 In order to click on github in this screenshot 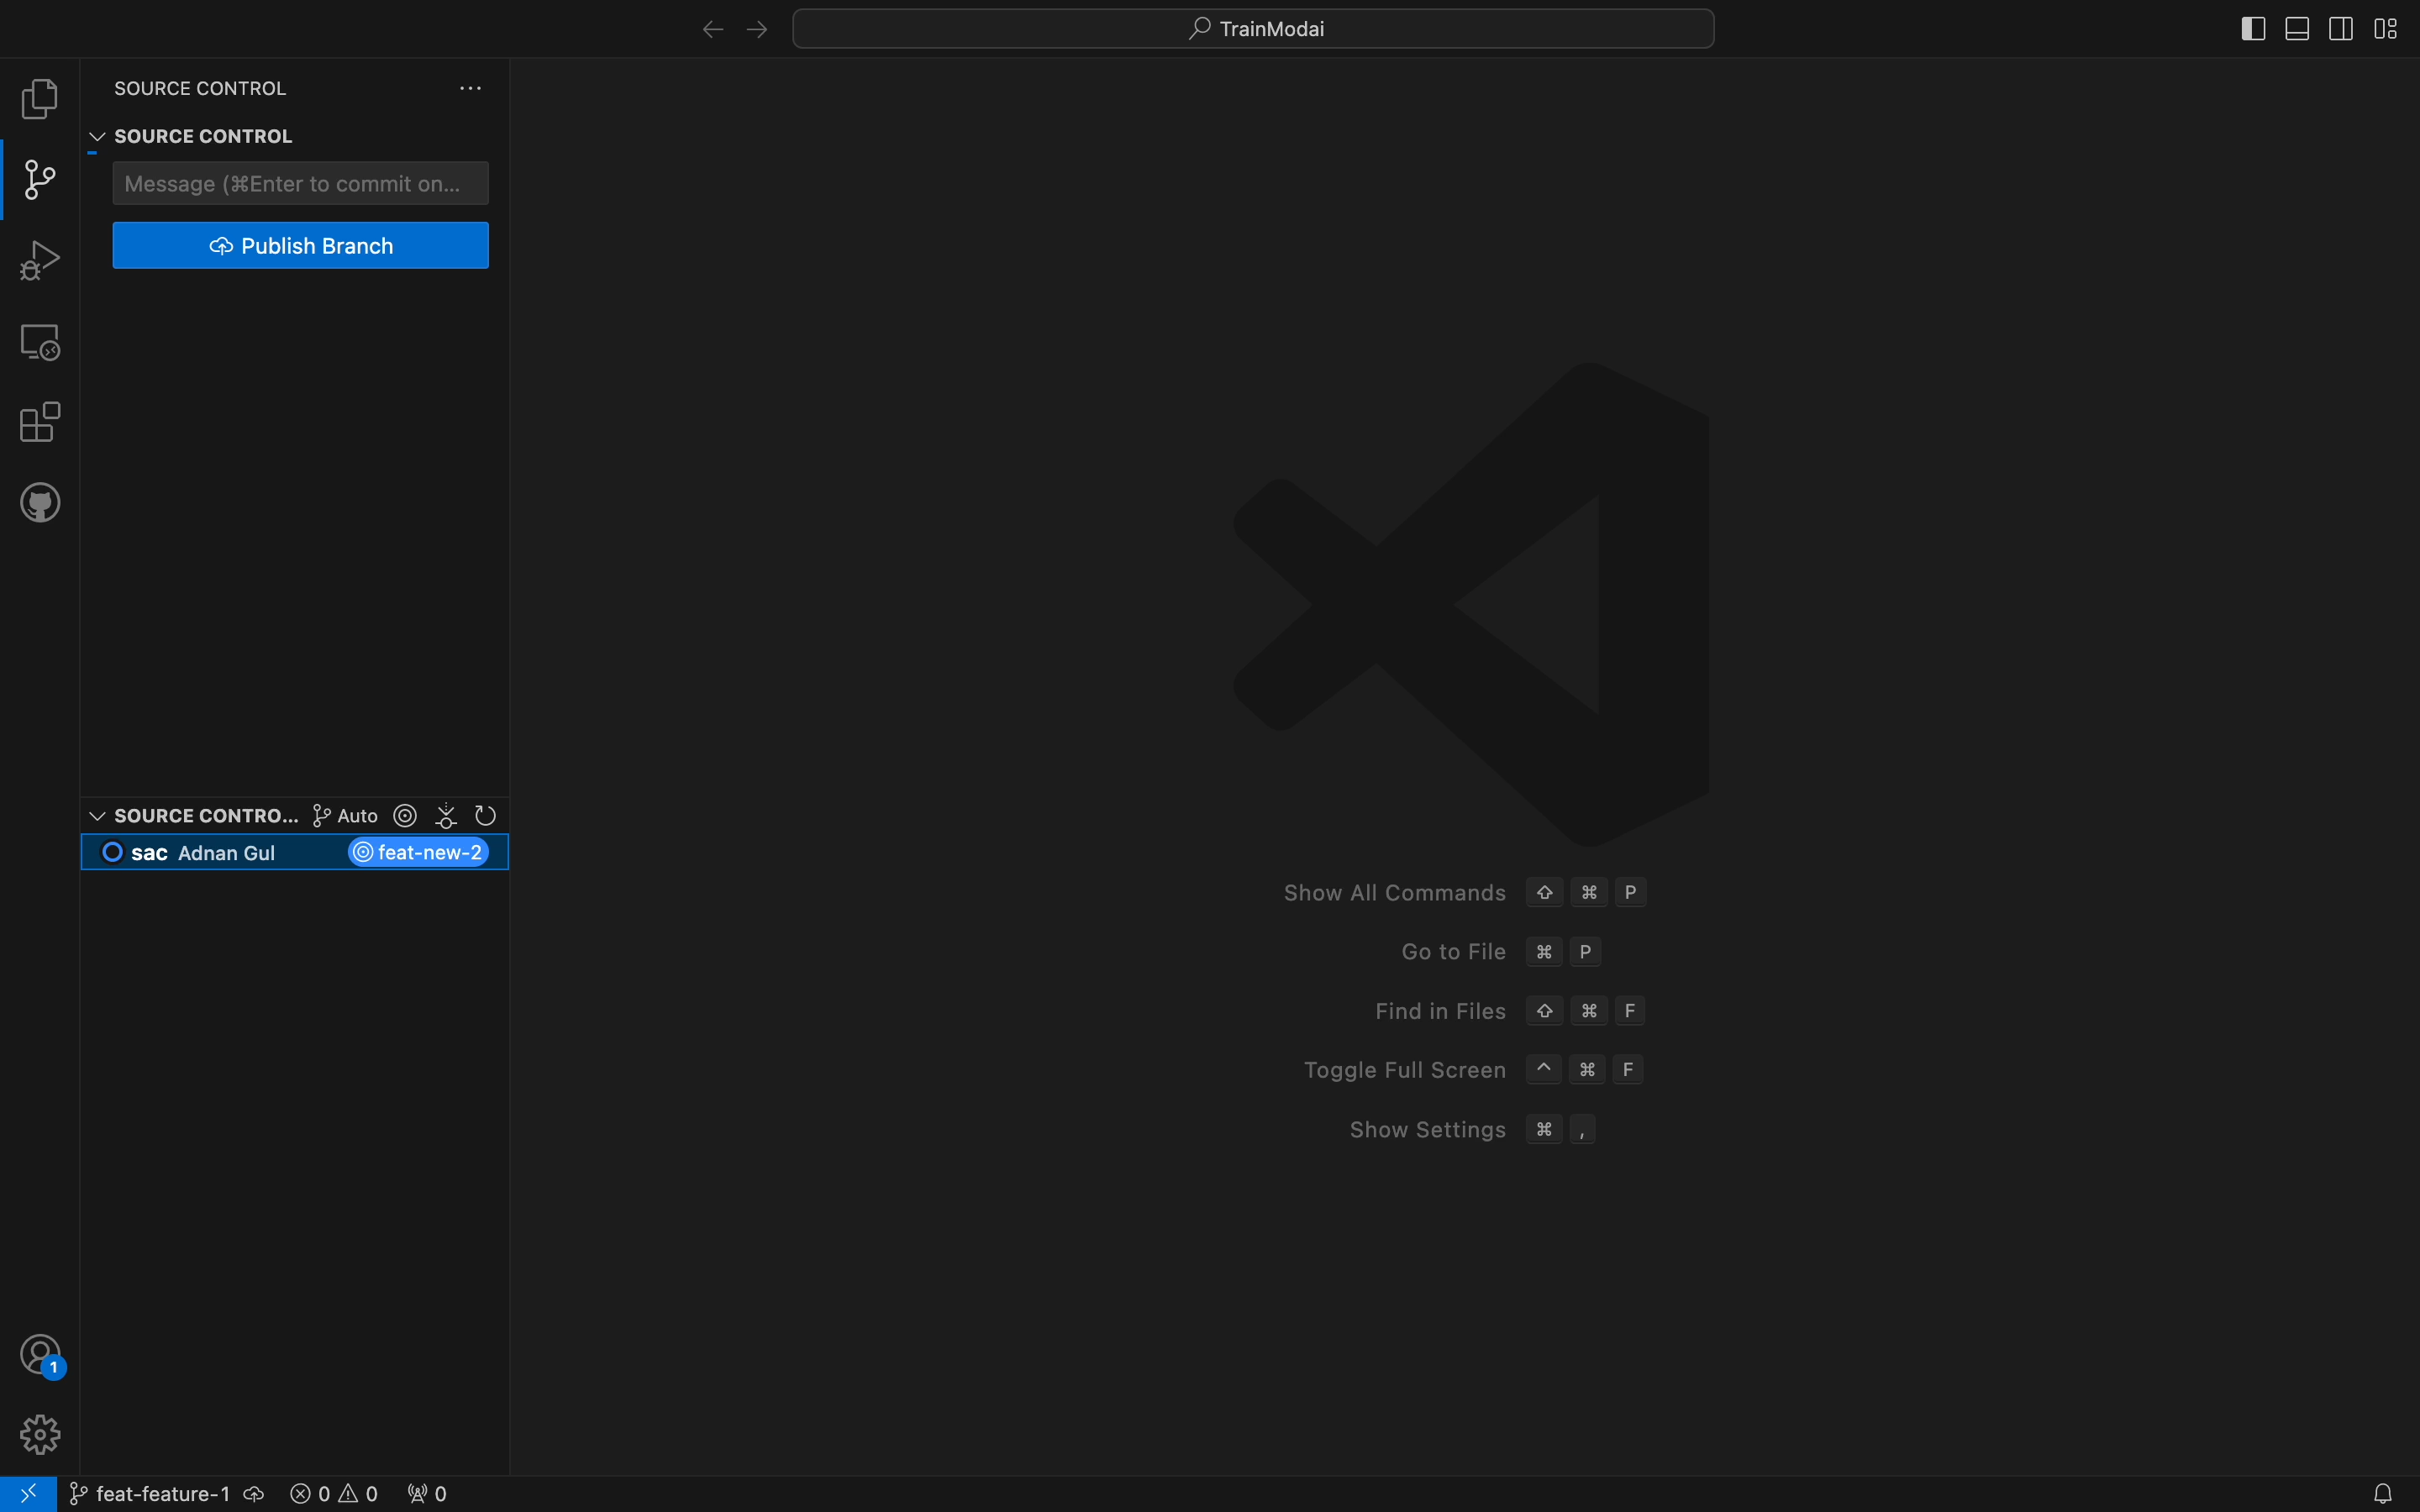, I will do `click(40, 500)`.